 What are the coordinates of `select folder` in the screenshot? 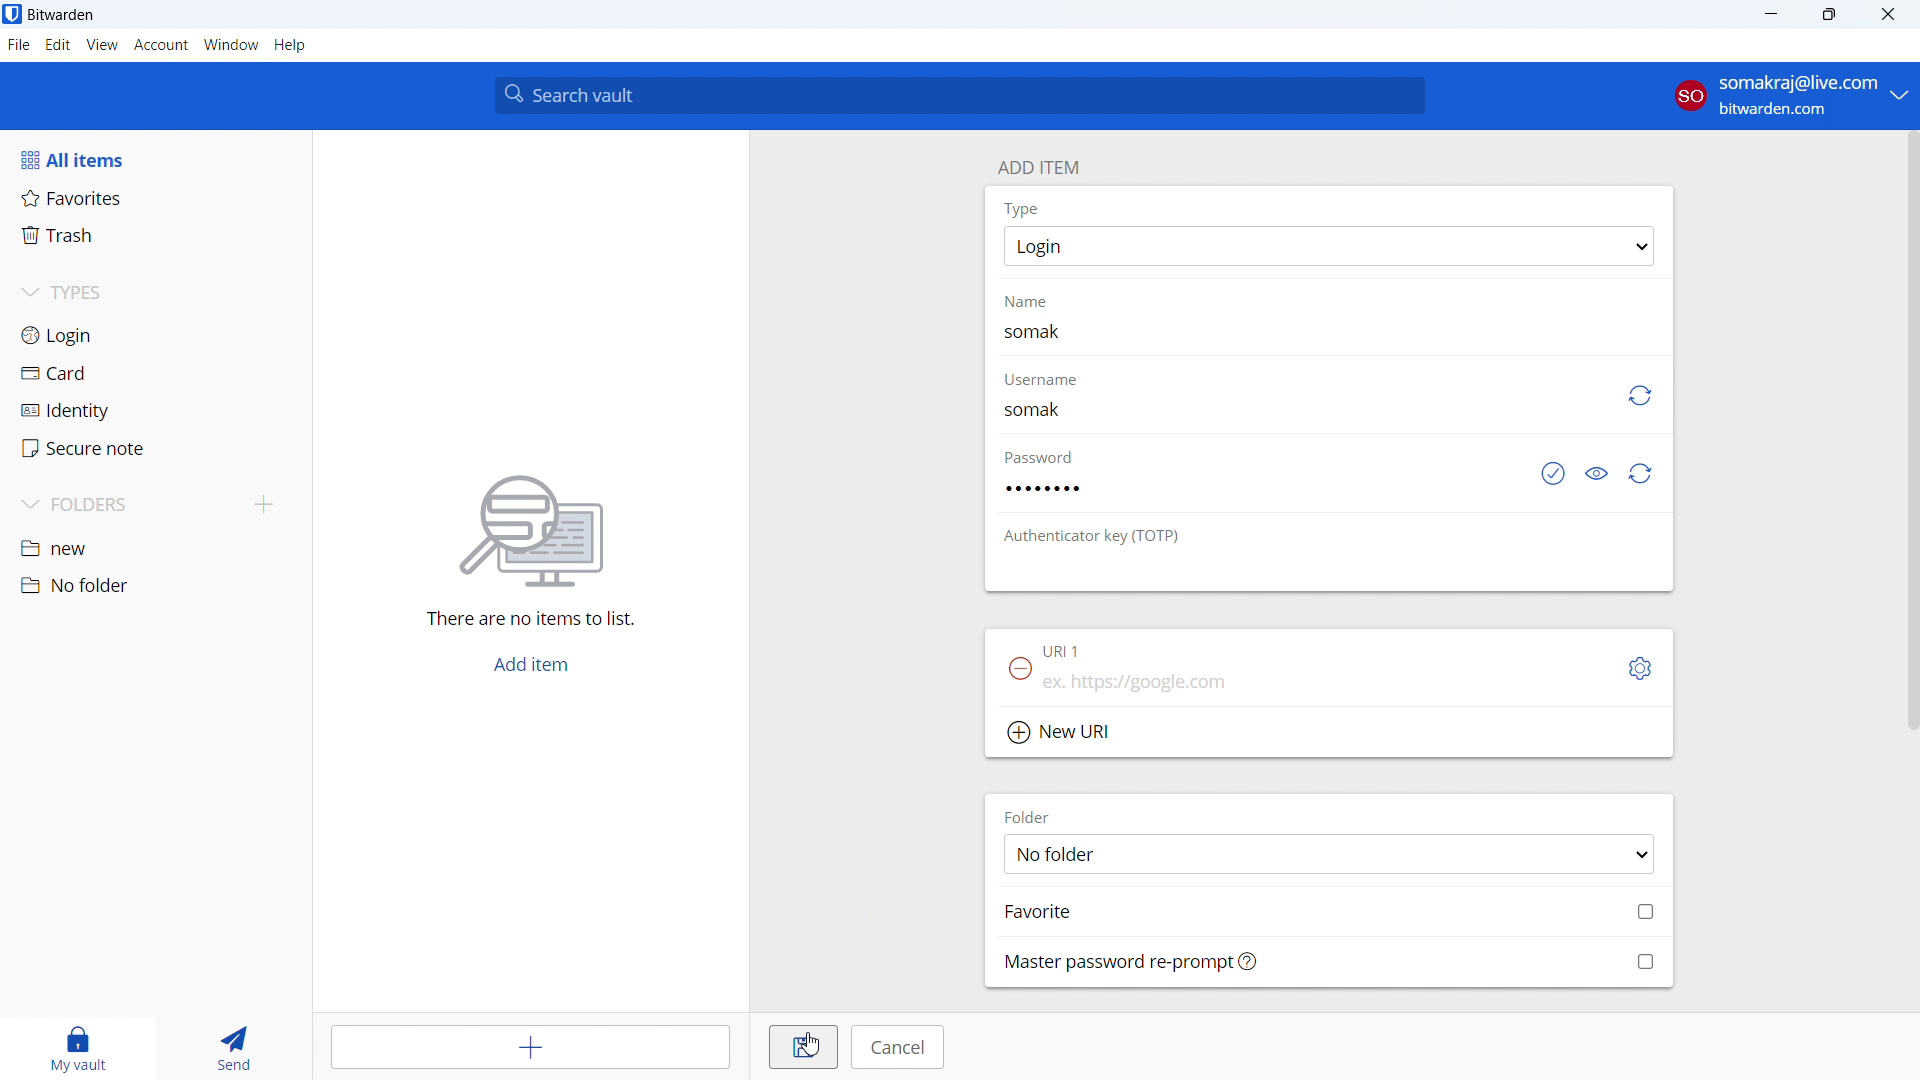 It's located at (1328, 853).